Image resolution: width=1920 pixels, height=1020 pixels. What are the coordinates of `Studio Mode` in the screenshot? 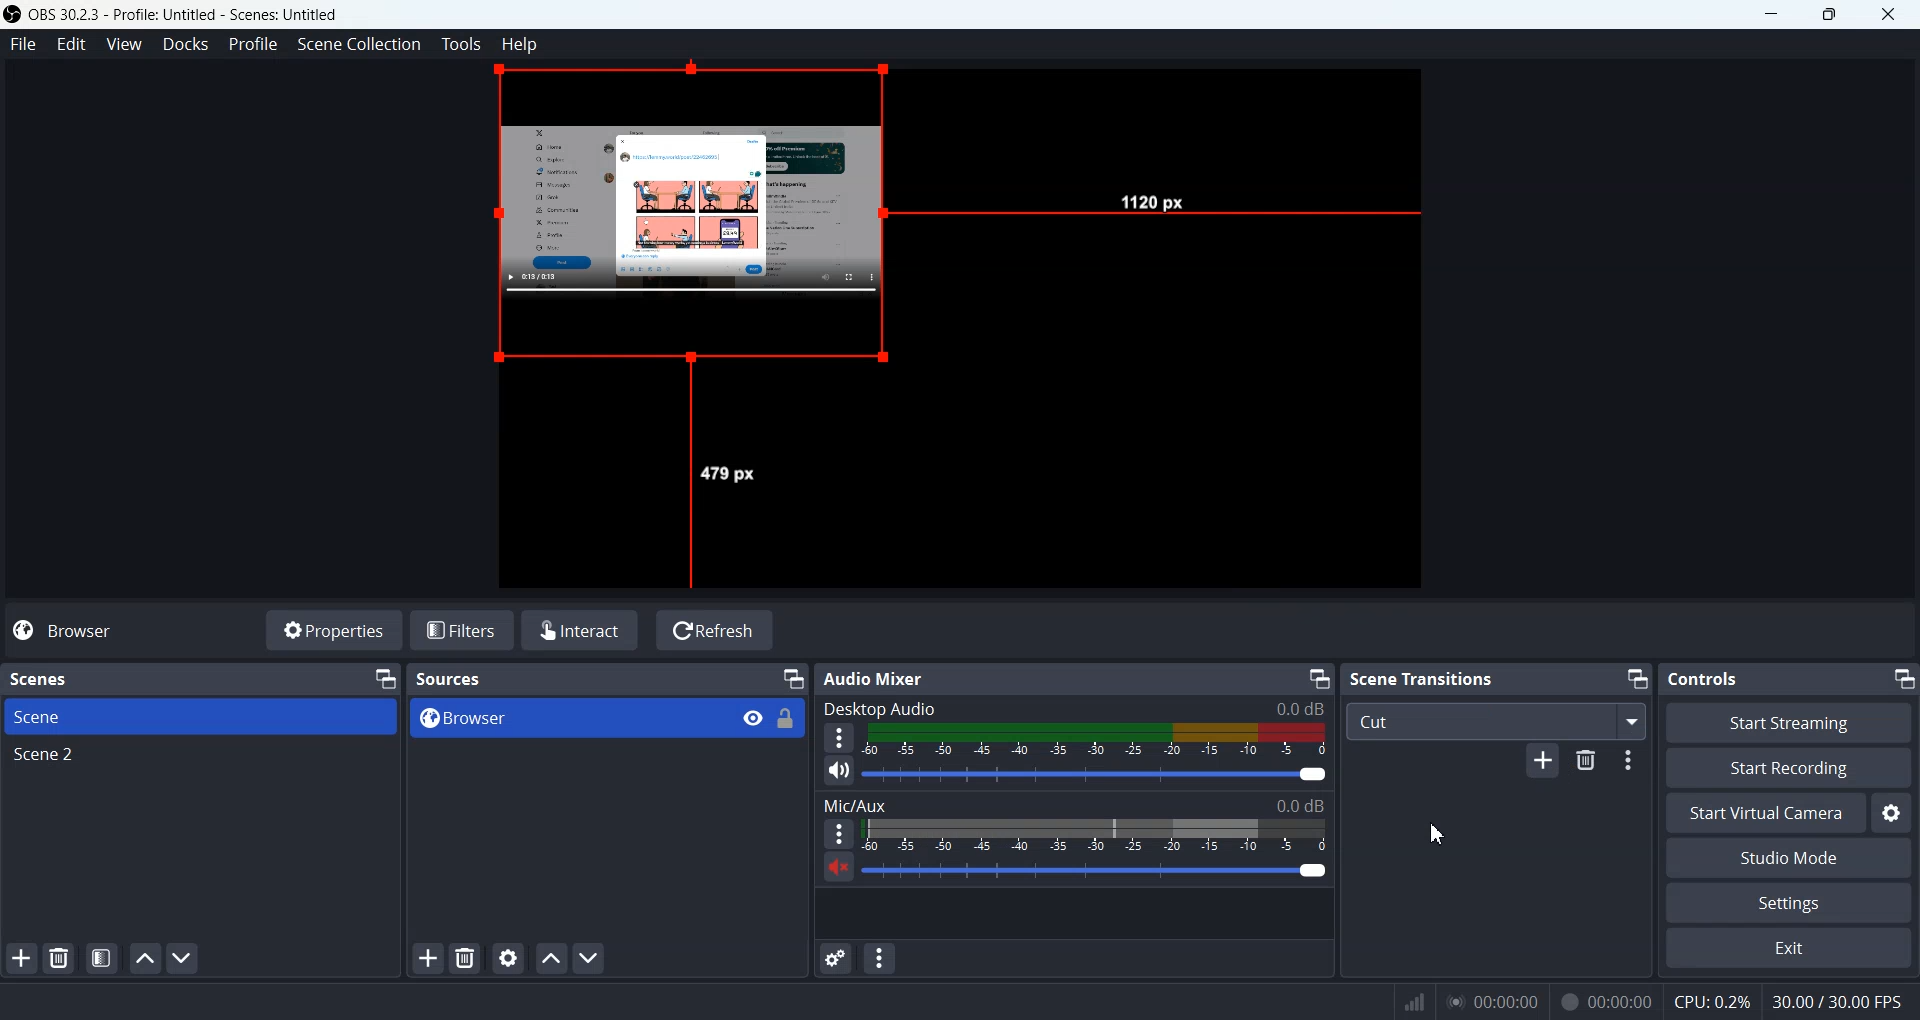 It's located at (1789, 858).